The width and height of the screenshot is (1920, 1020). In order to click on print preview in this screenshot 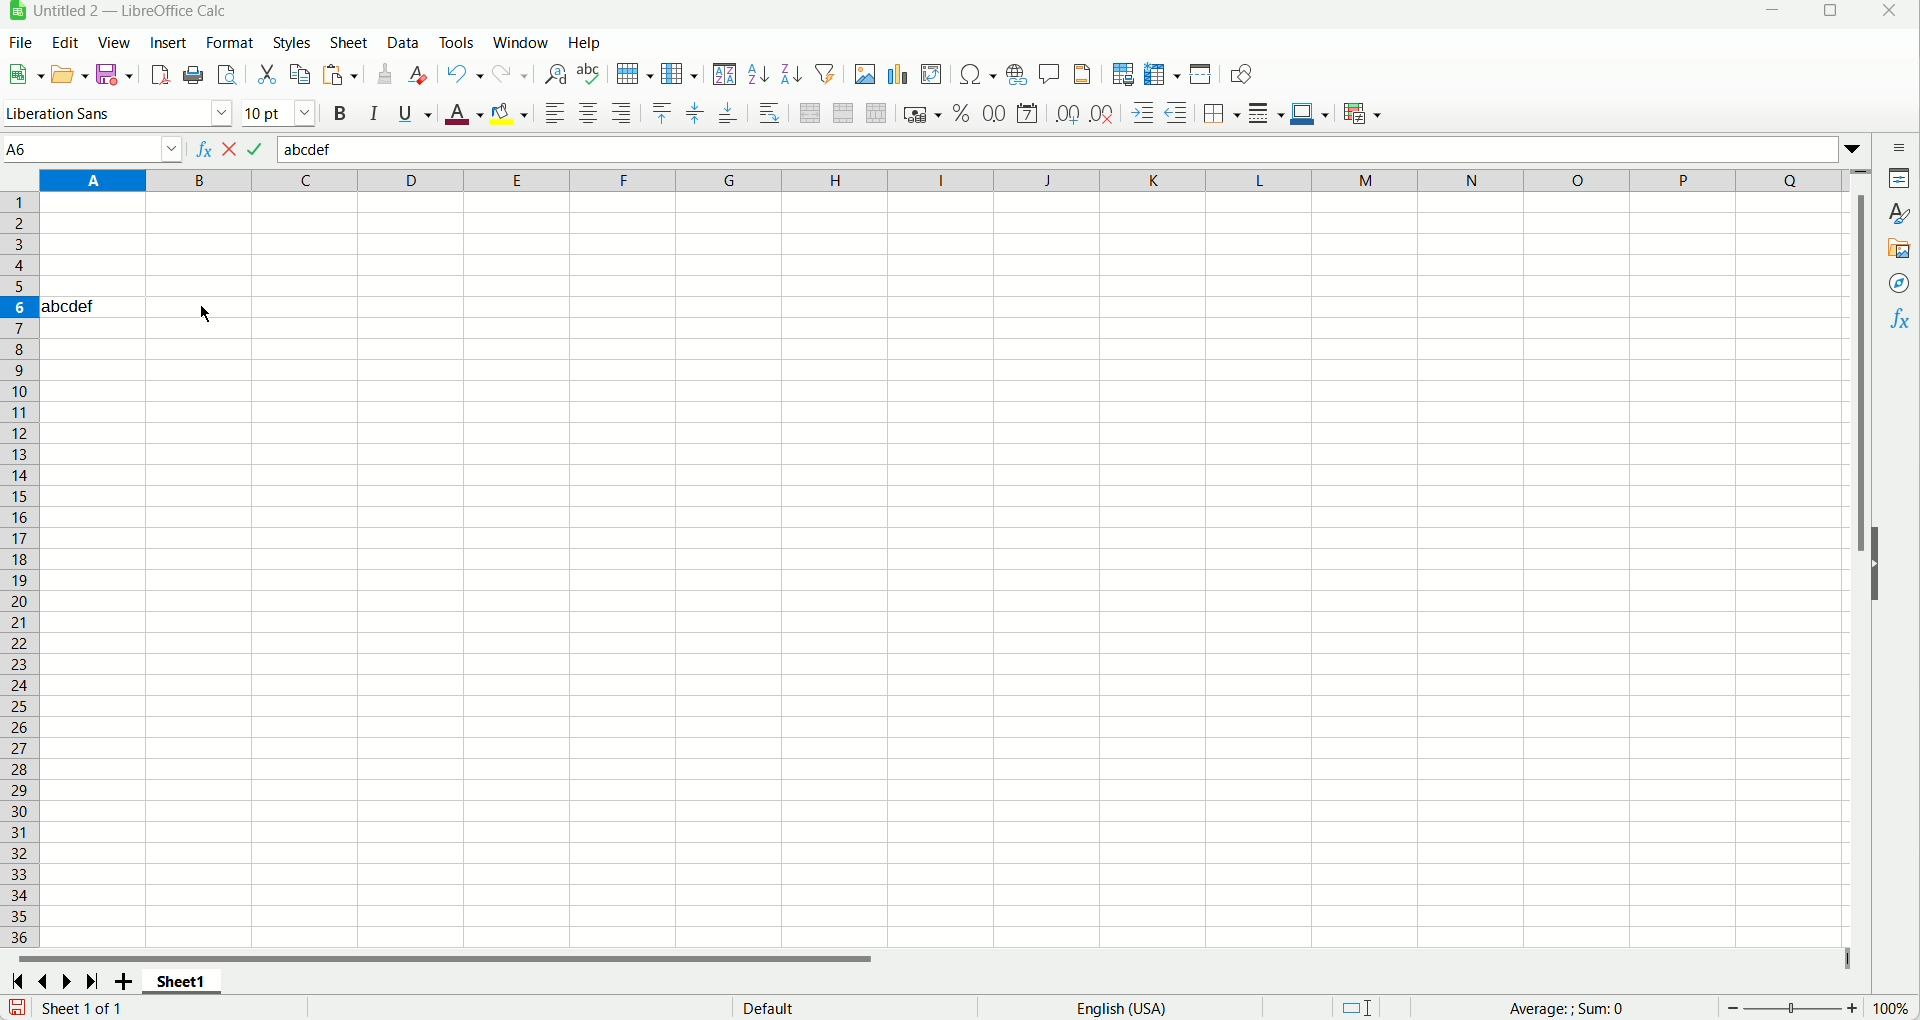, I will do `click(228, 74)`.